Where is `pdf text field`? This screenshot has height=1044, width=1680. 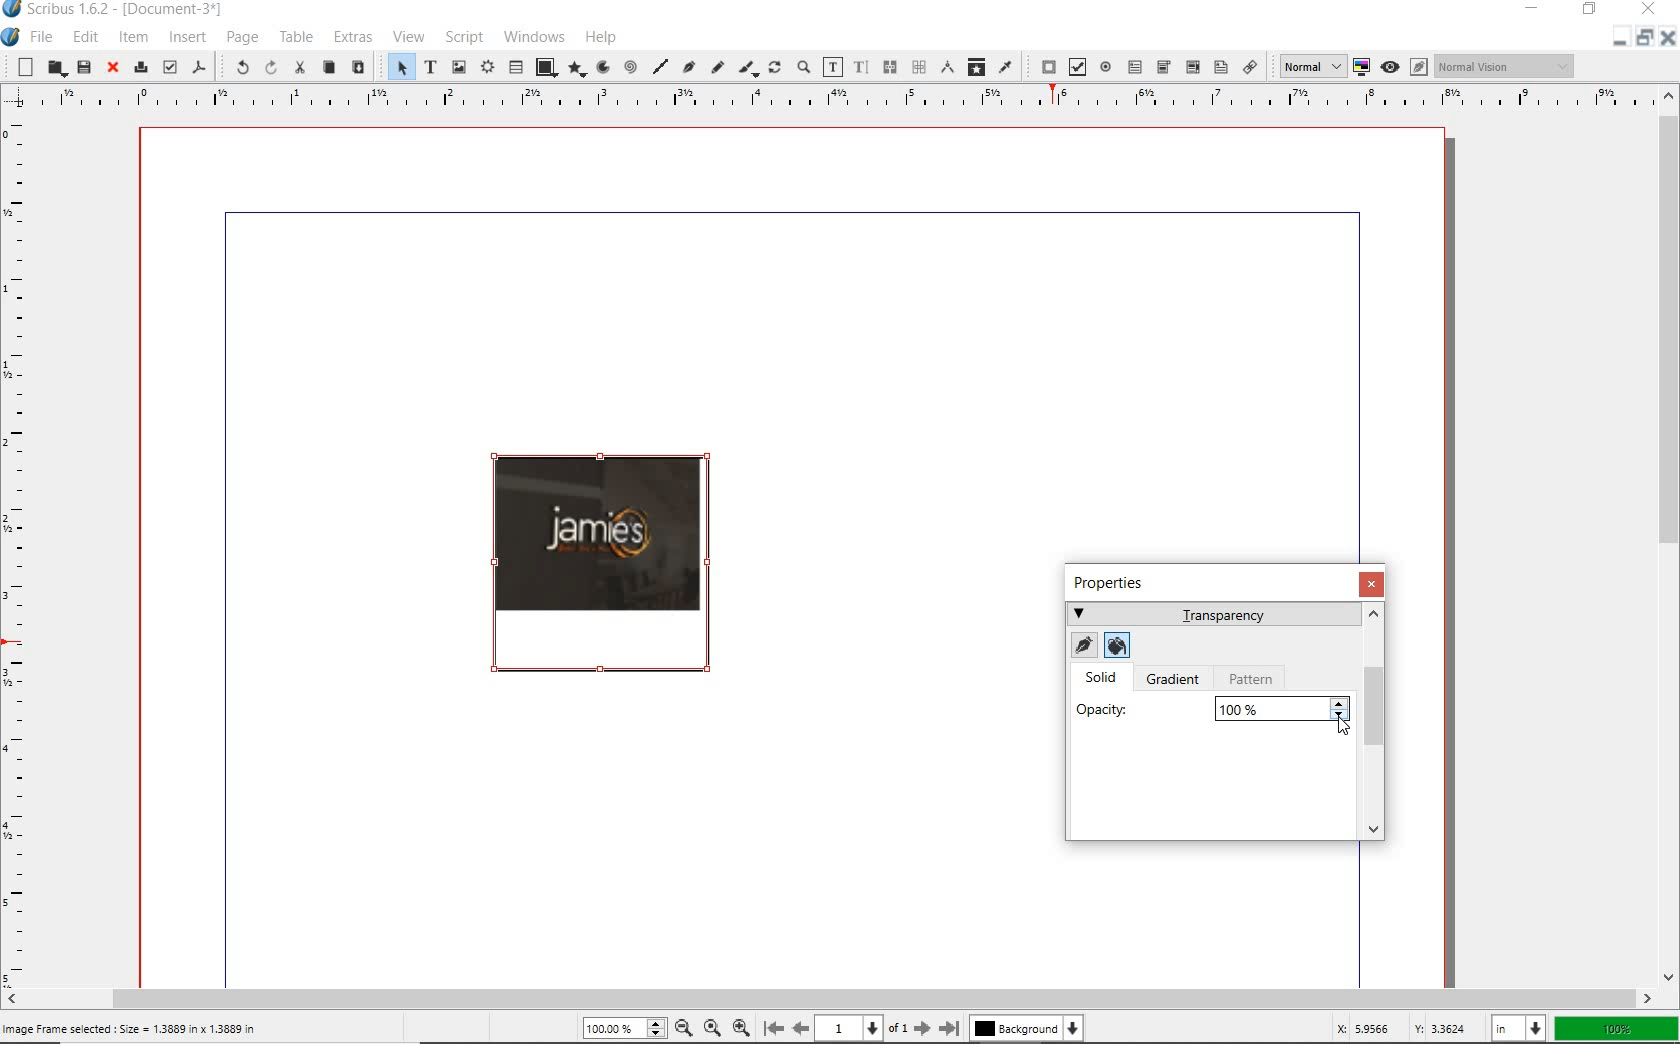 pdf text field is located at coordinates (1136, 68).